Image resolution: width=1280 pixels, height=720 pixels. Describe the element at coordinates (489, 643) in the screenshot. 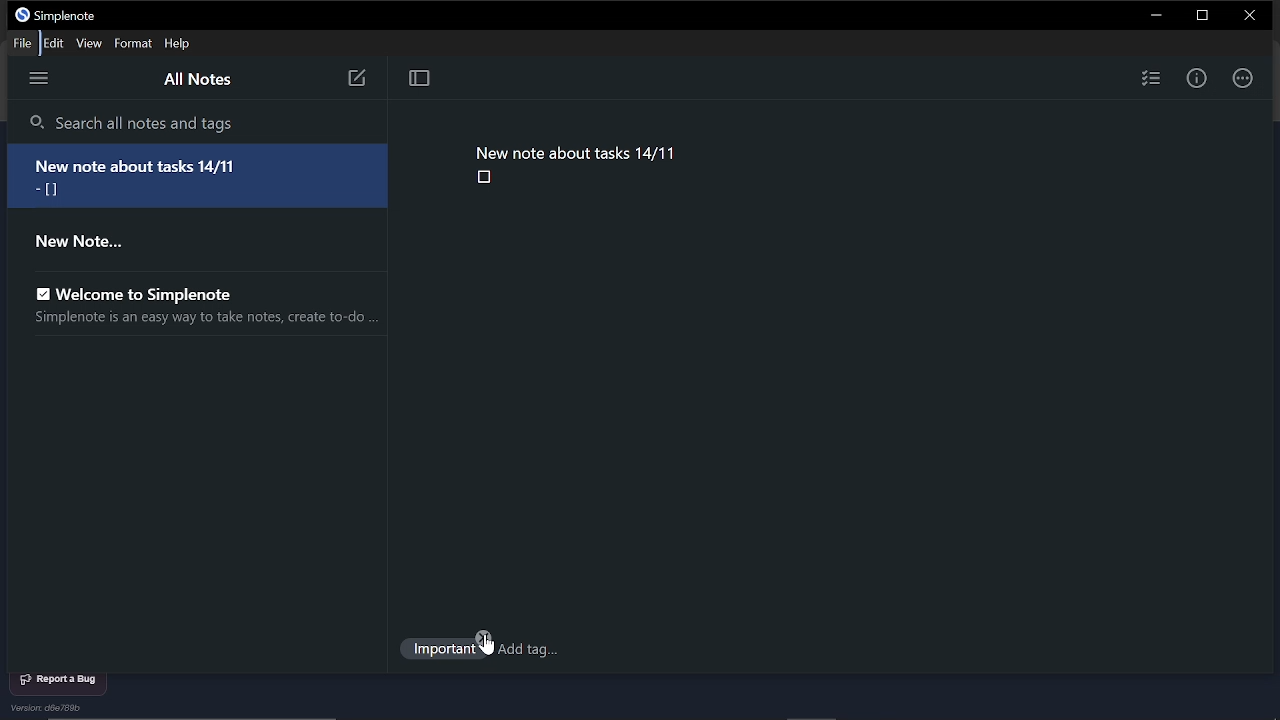

I see `cursor` at that location.